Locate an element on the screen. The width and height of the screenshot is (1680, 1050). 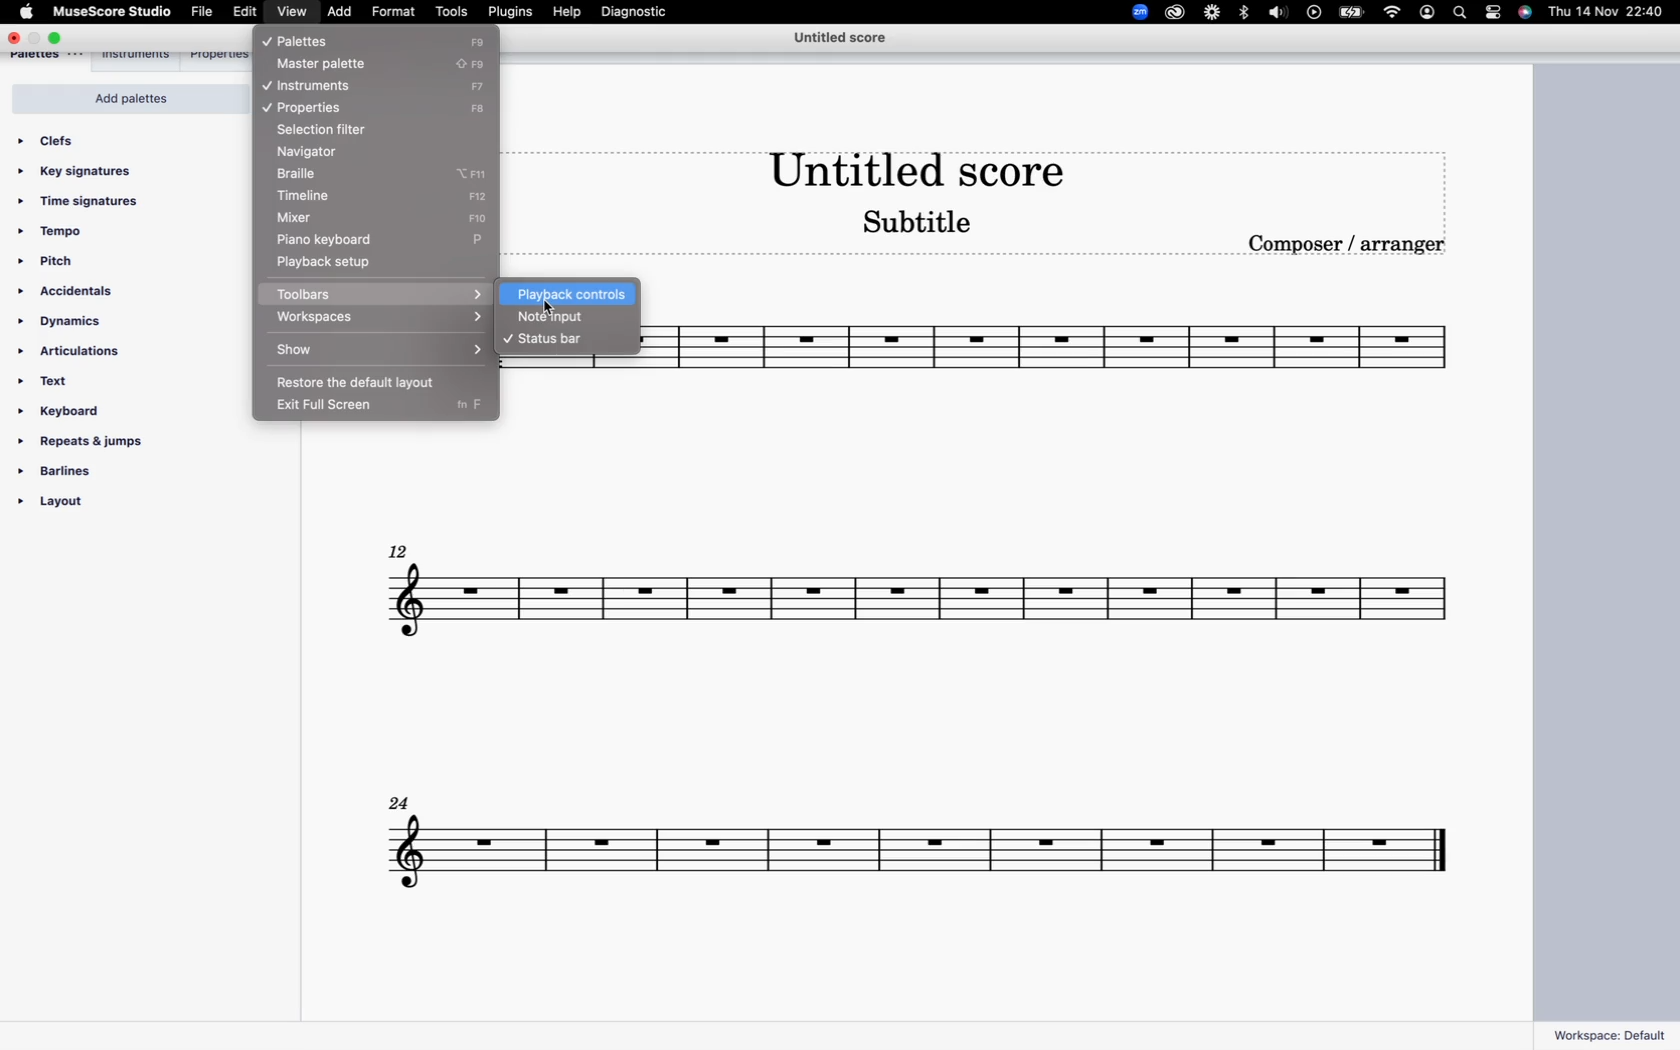
F12 is located at coordinates (486, 195).